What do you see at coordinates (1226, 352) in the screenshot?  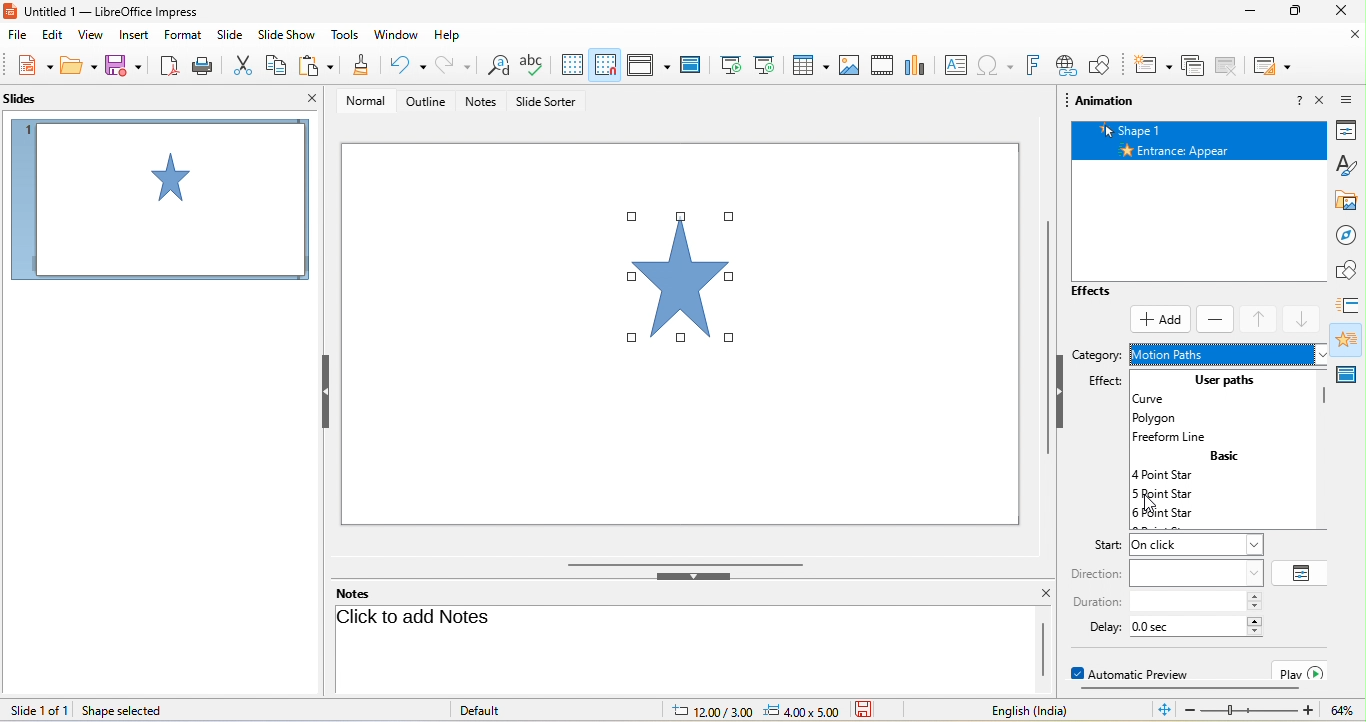 I see `entrance` at bounding box center [1226, 352].